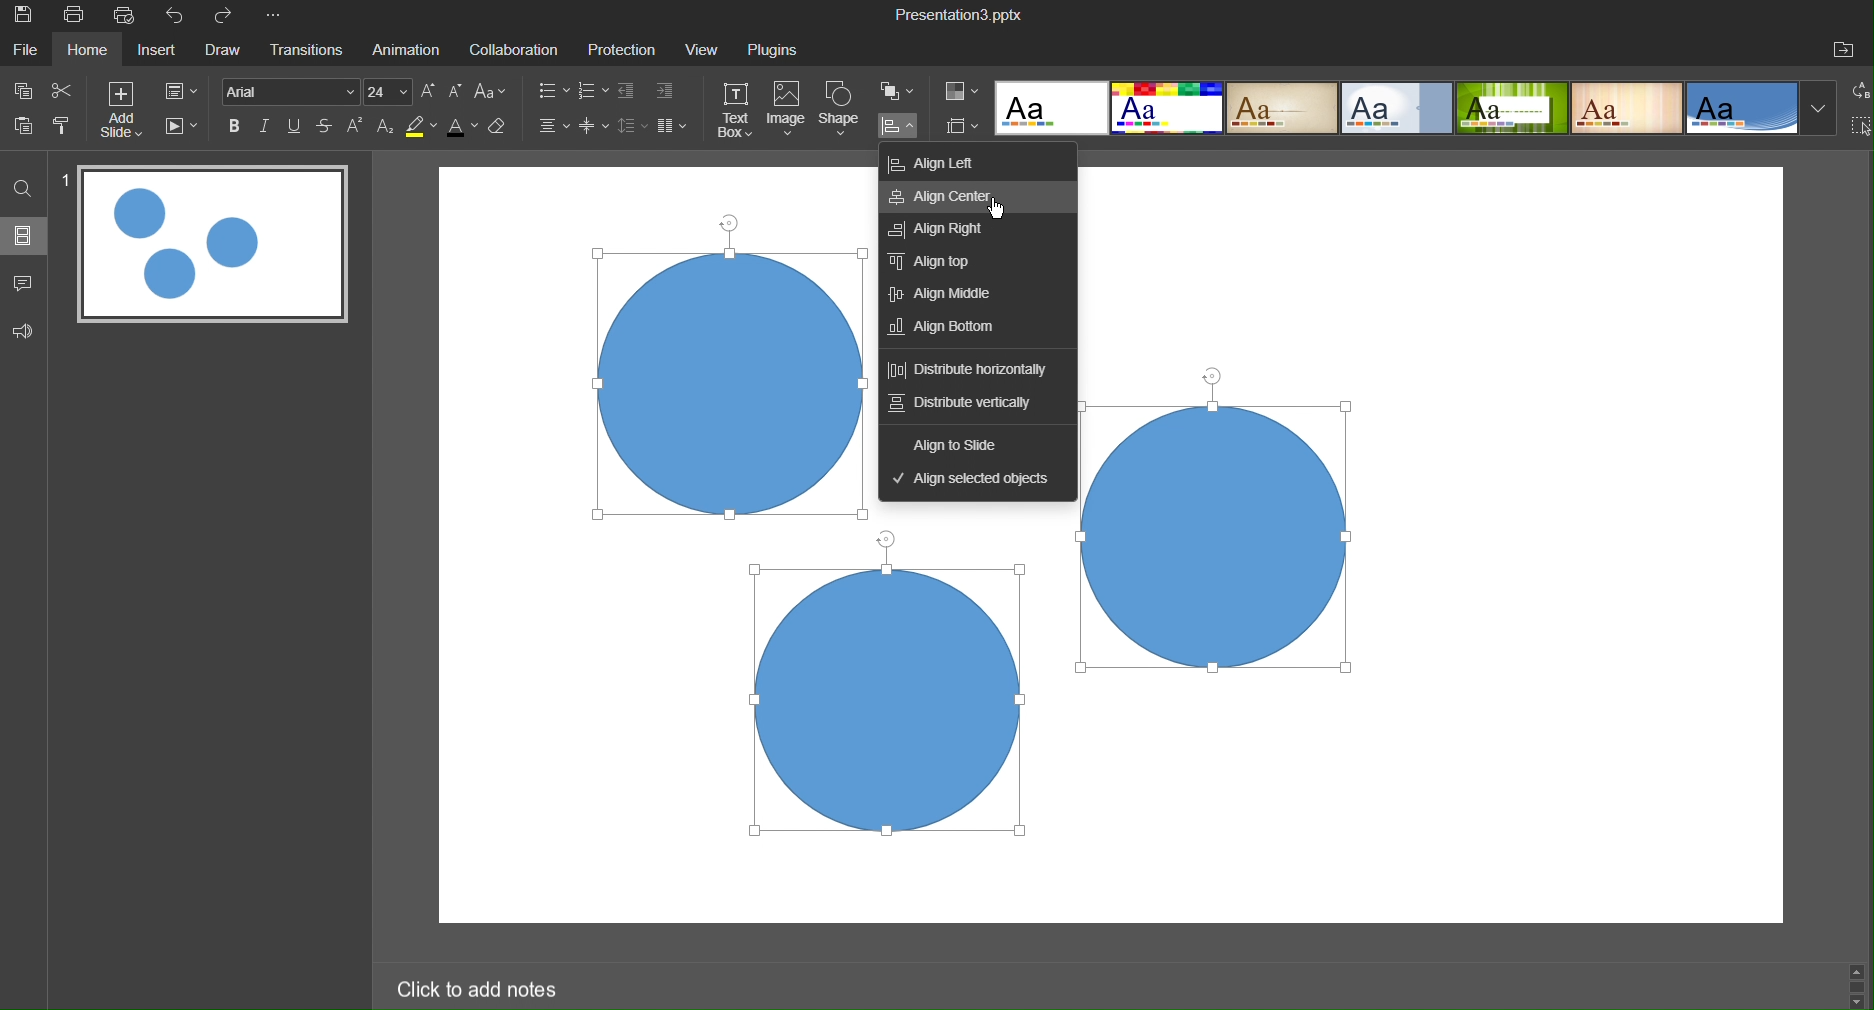  Describe the element at coordinates (66, 133) in the screenshot. I see `Copy Style` at that location.